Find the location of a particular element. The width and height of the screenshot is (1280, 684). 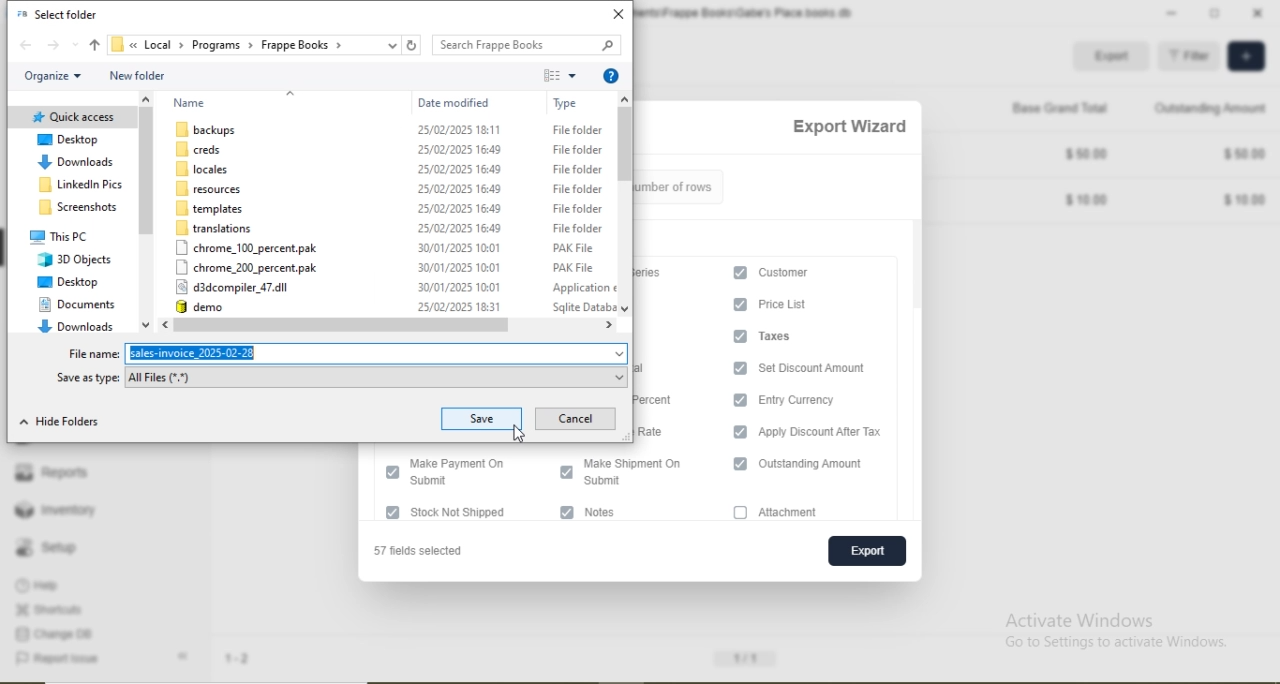

‘New folder is located at coordinates (140, 76).